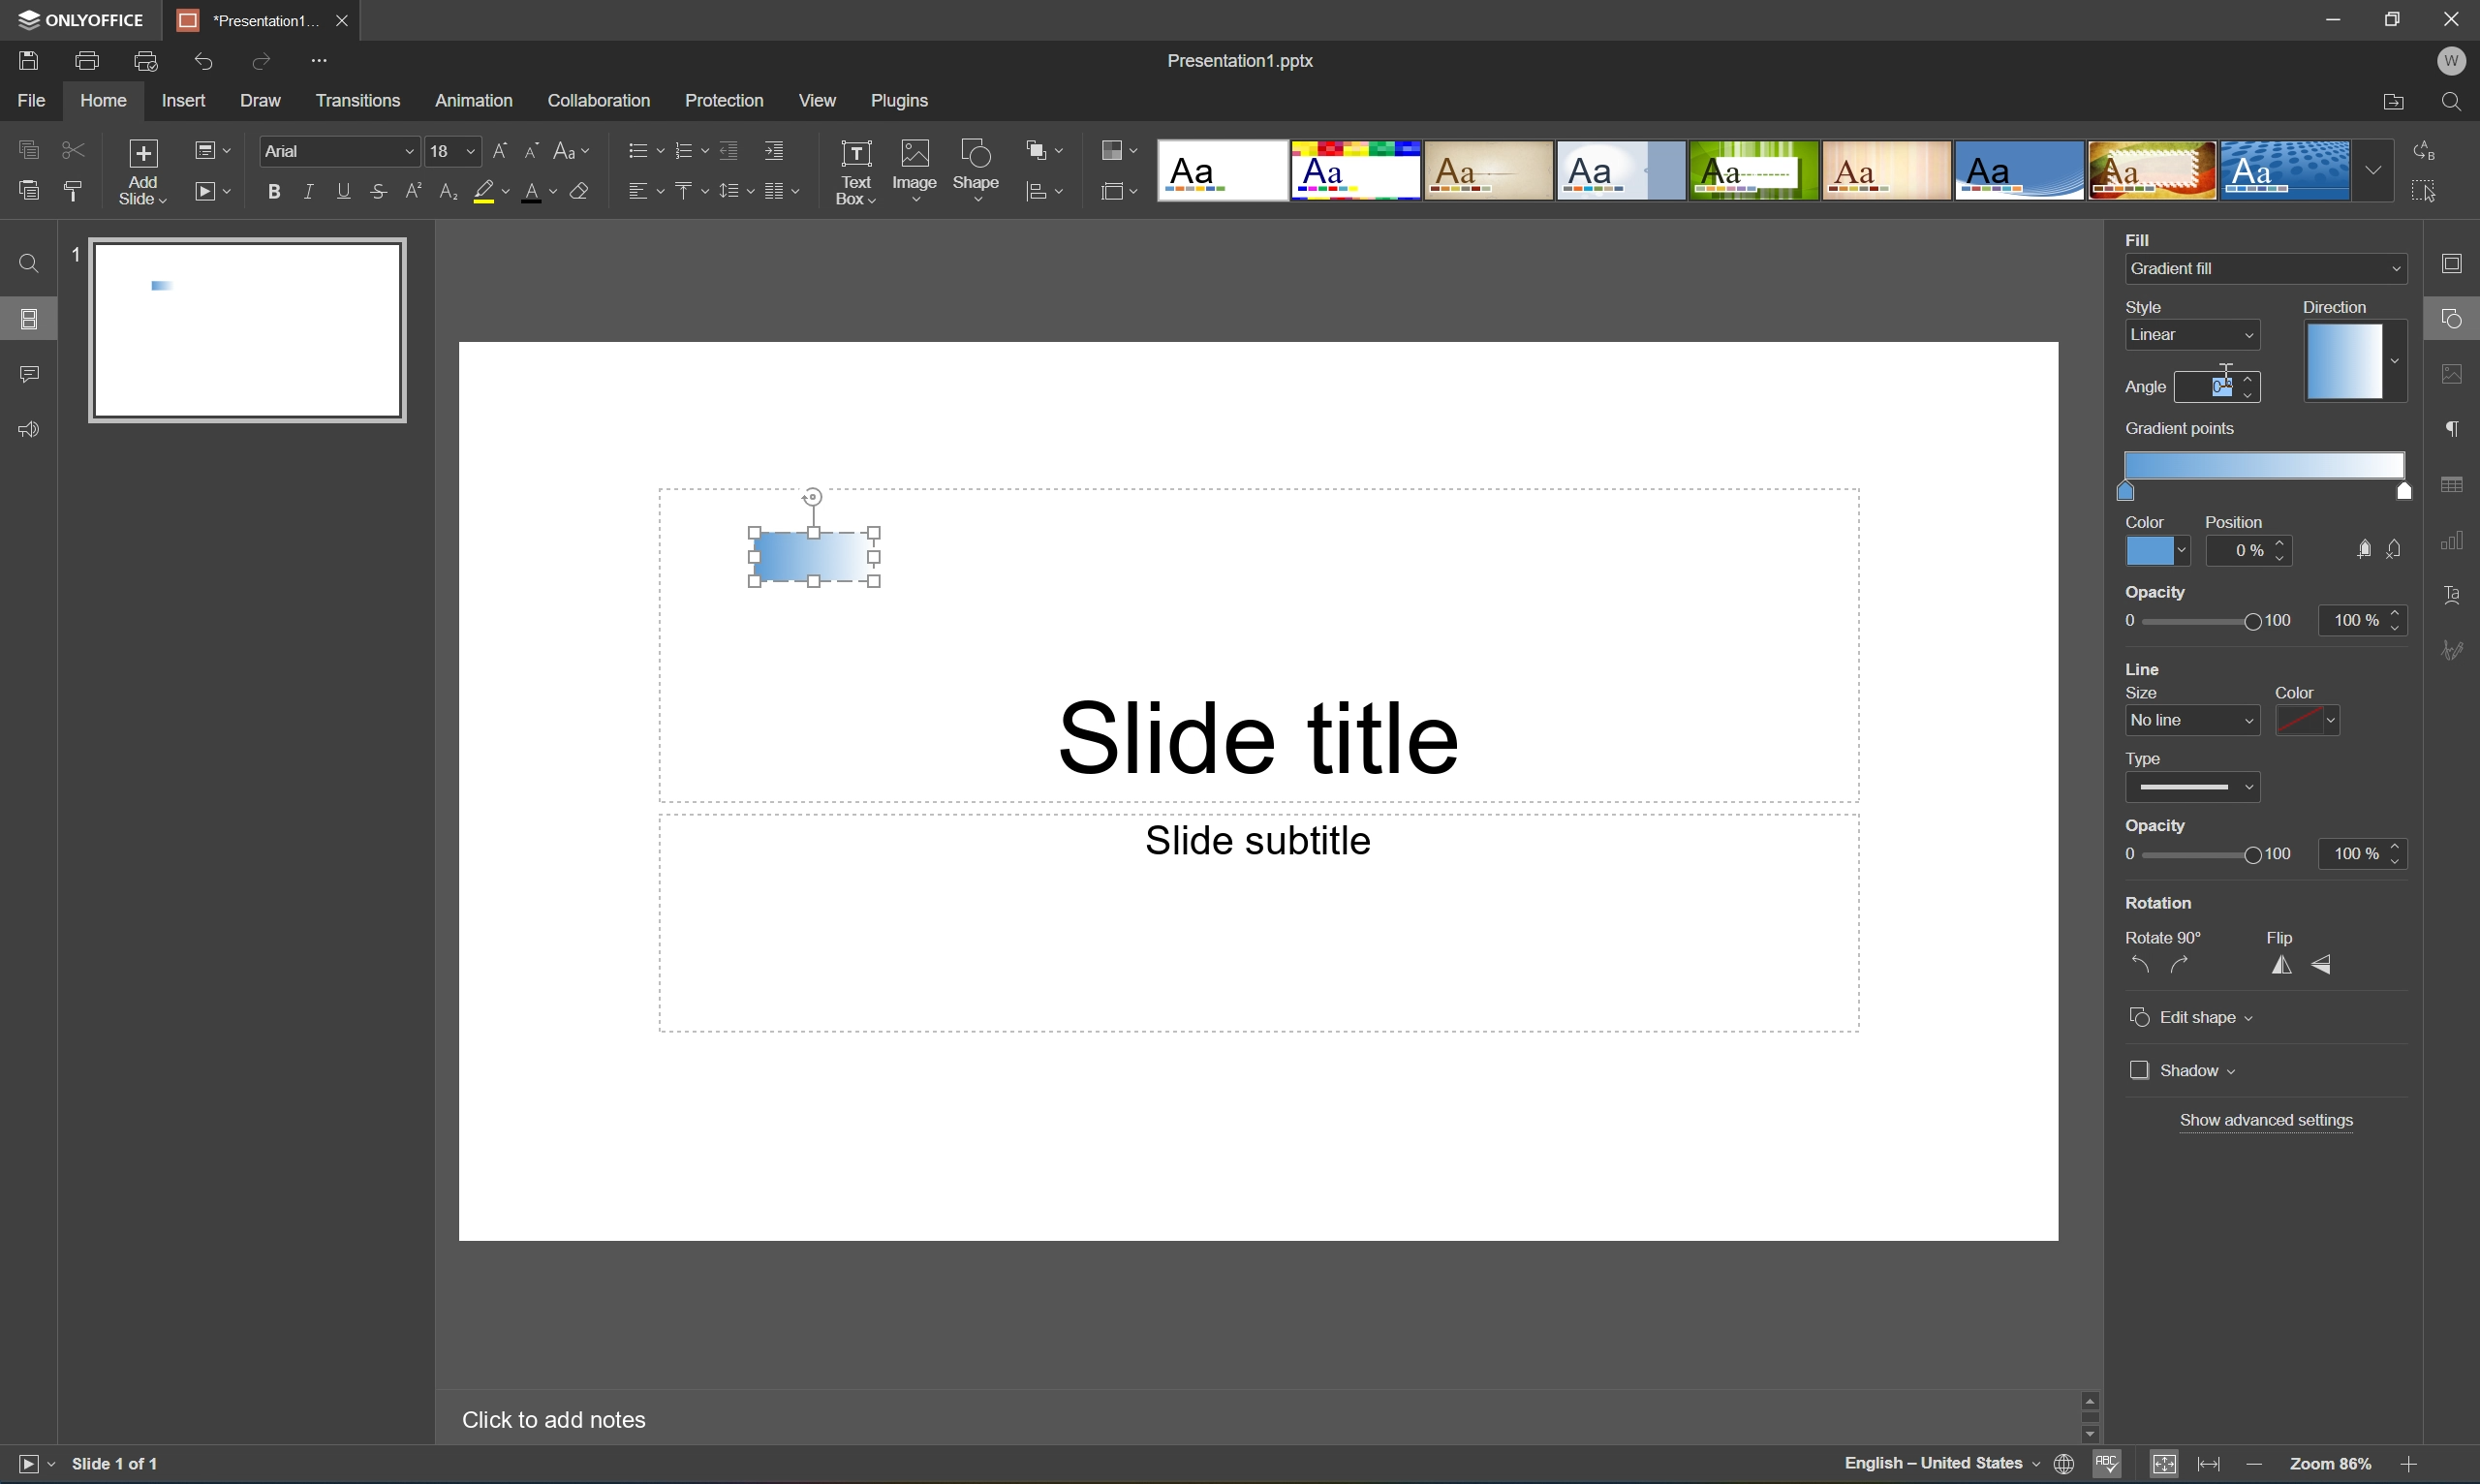  Describe the element at coordinates (2325, 966) in the screenshot. I see `Flip vertically` at that location.